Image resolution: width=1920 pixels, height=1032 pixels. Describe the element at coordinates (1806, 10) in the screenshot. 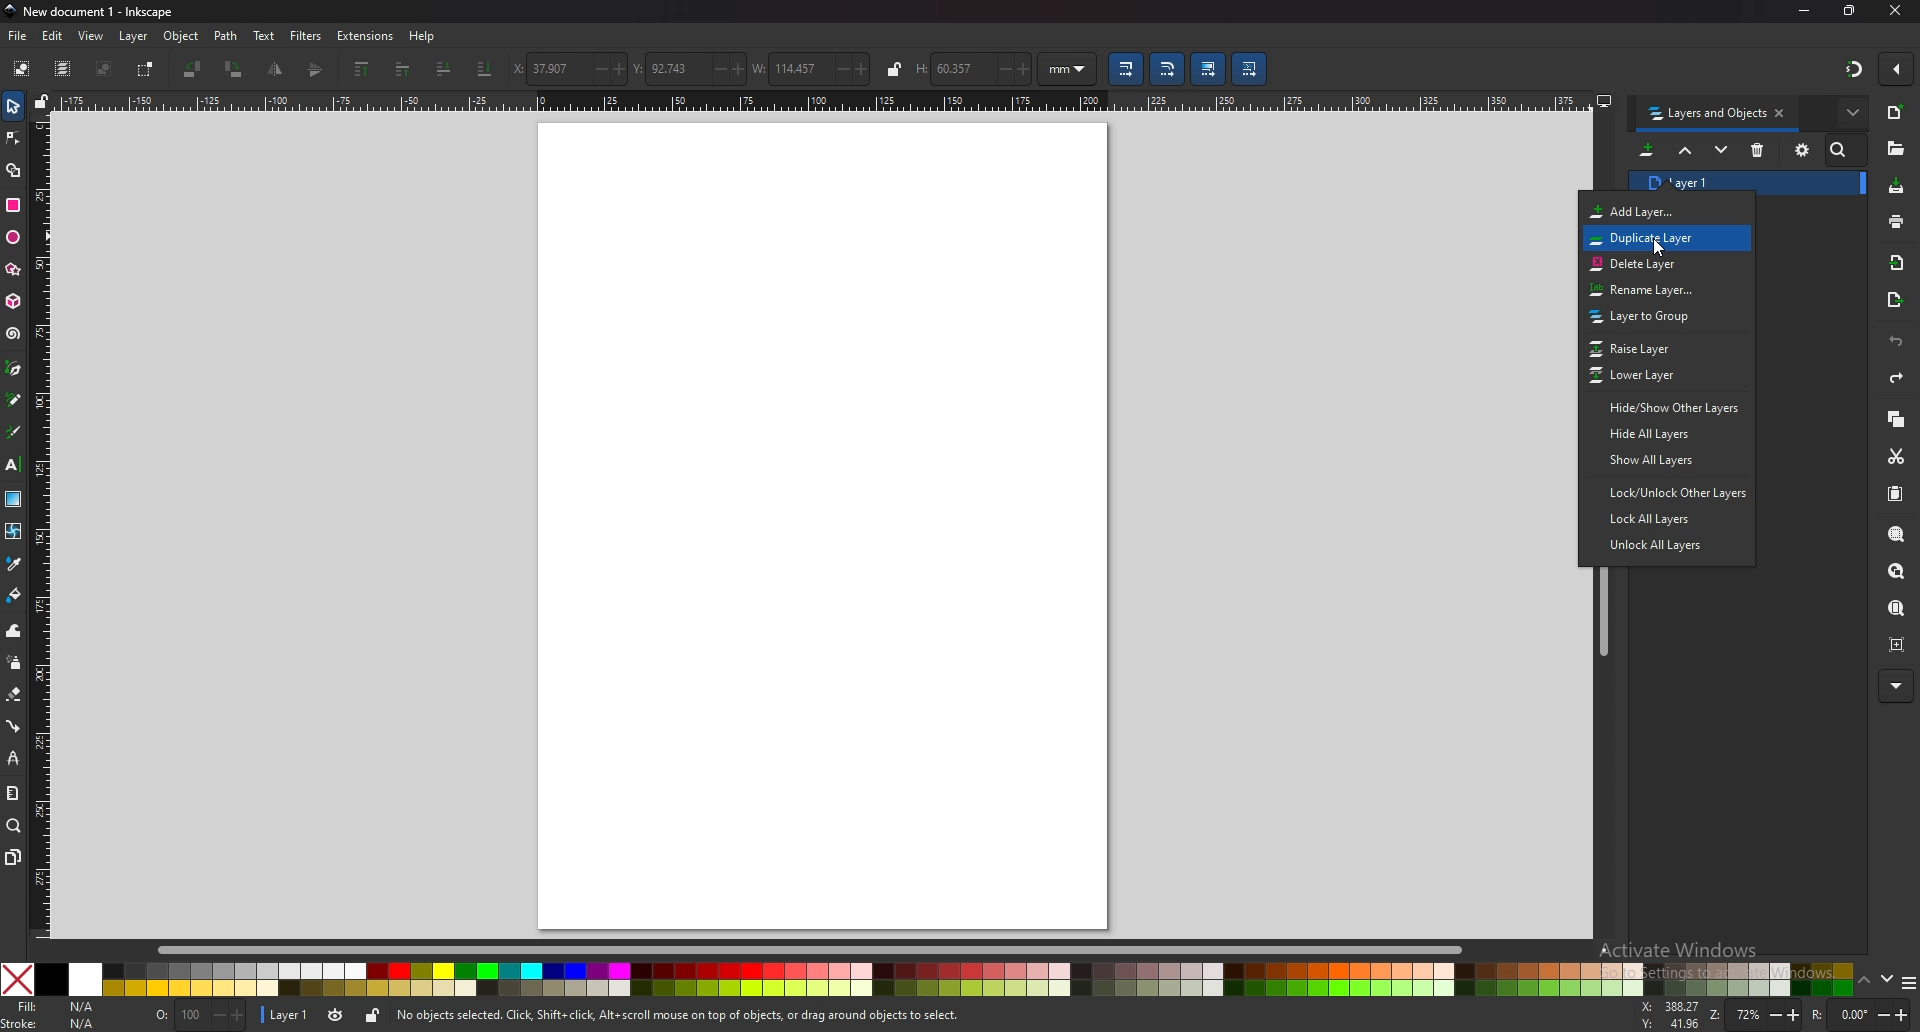

I see `minimize` at that location.